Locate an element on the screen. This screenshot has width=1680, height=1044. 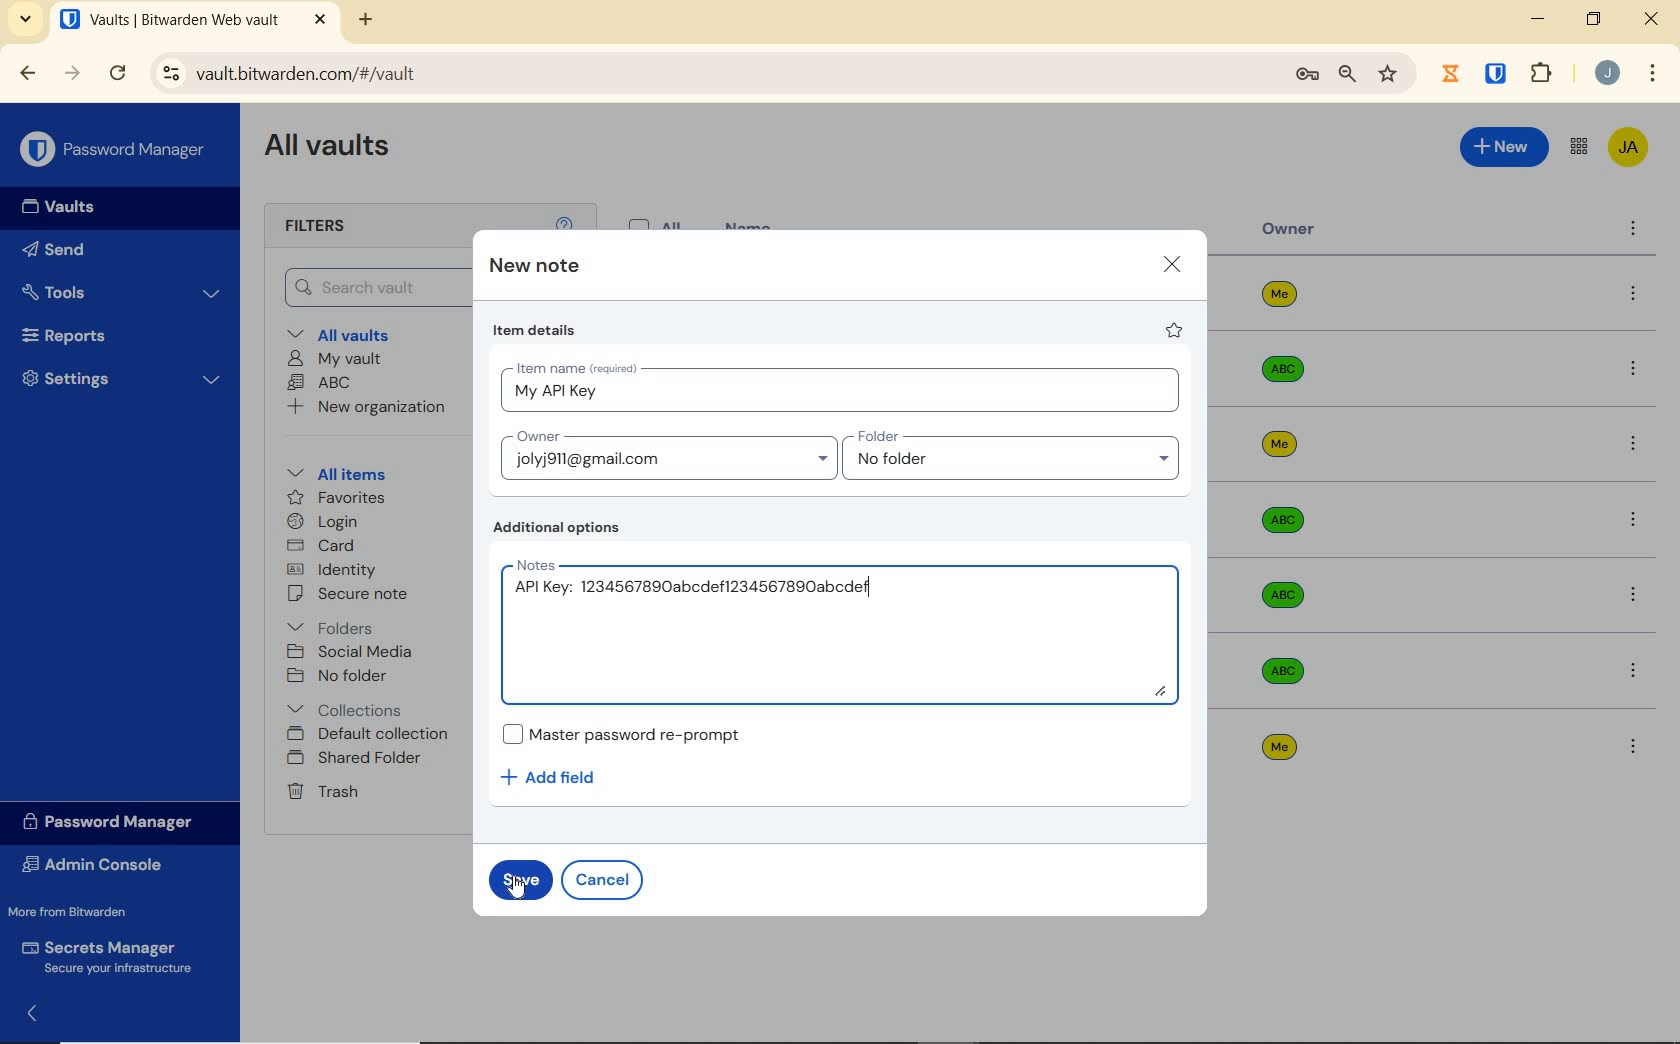
BITWARDEN is located at coordinates (1497, 74).